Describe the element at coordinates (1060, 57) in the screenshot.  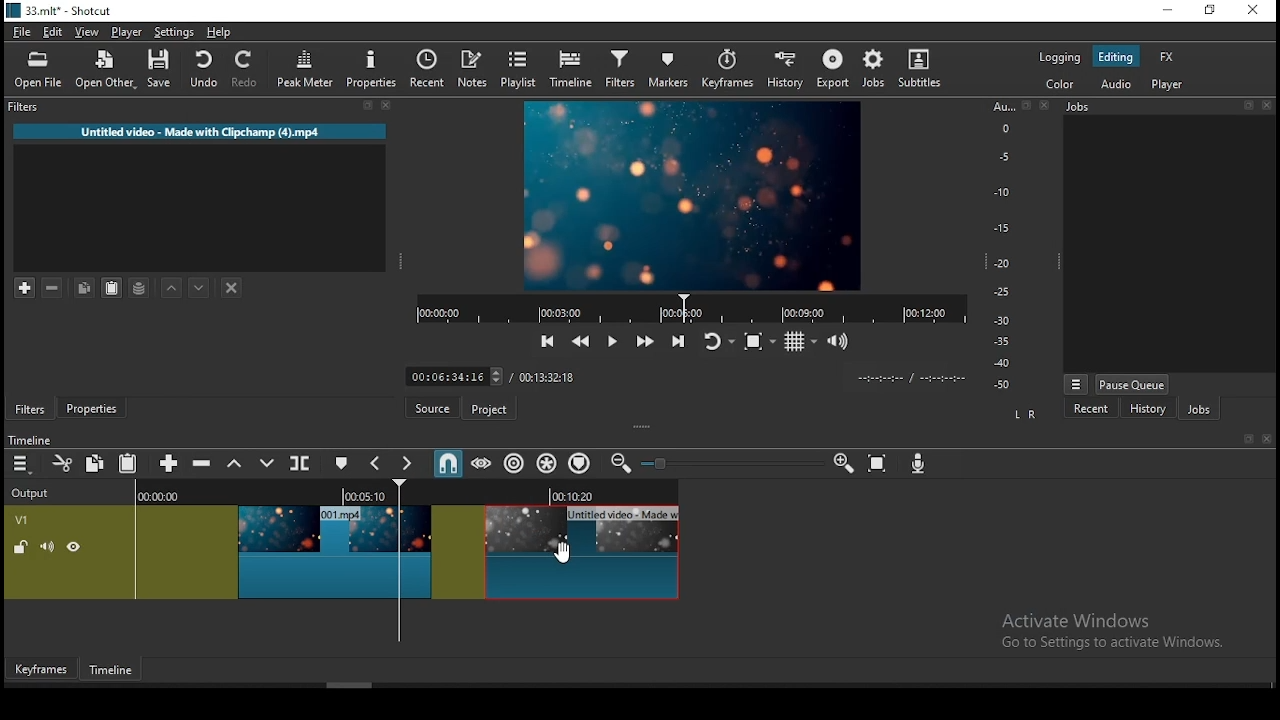
I see `color` at that location.